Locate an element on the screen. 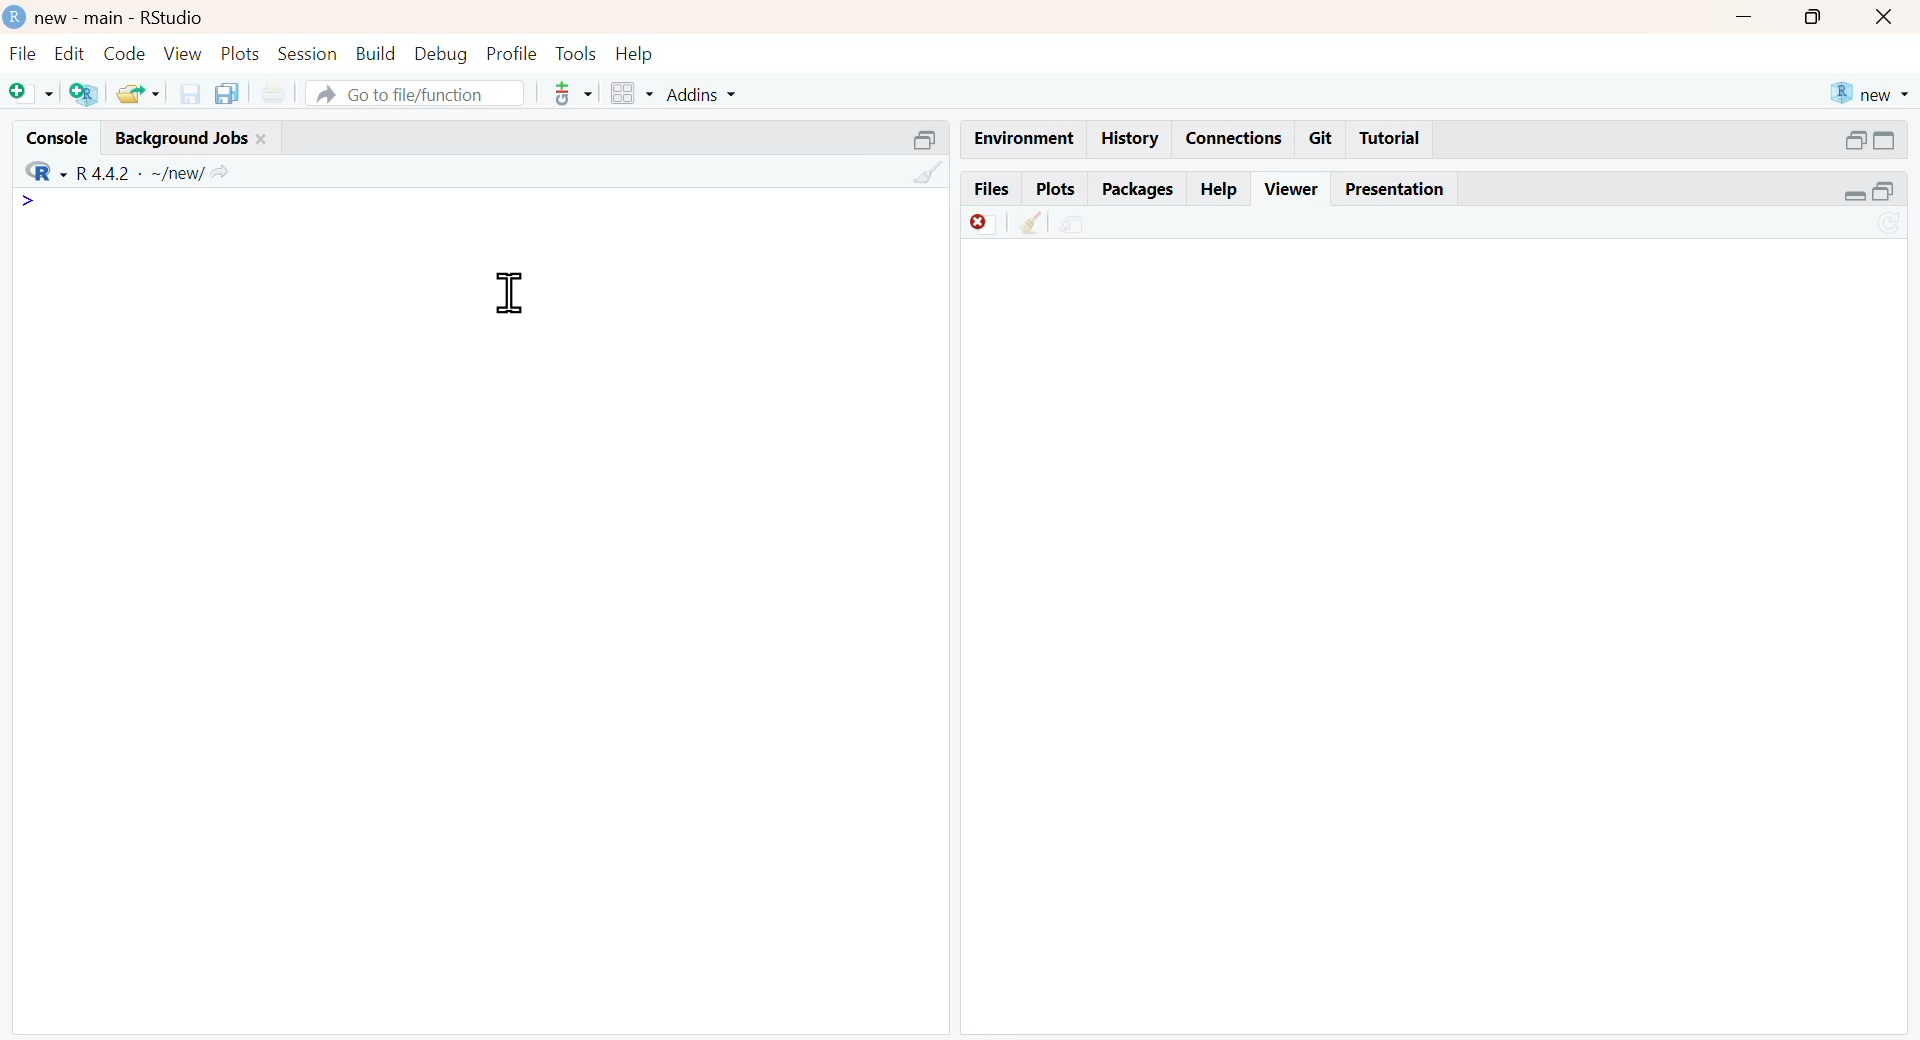  Debug is located at coordinates (439, 54).